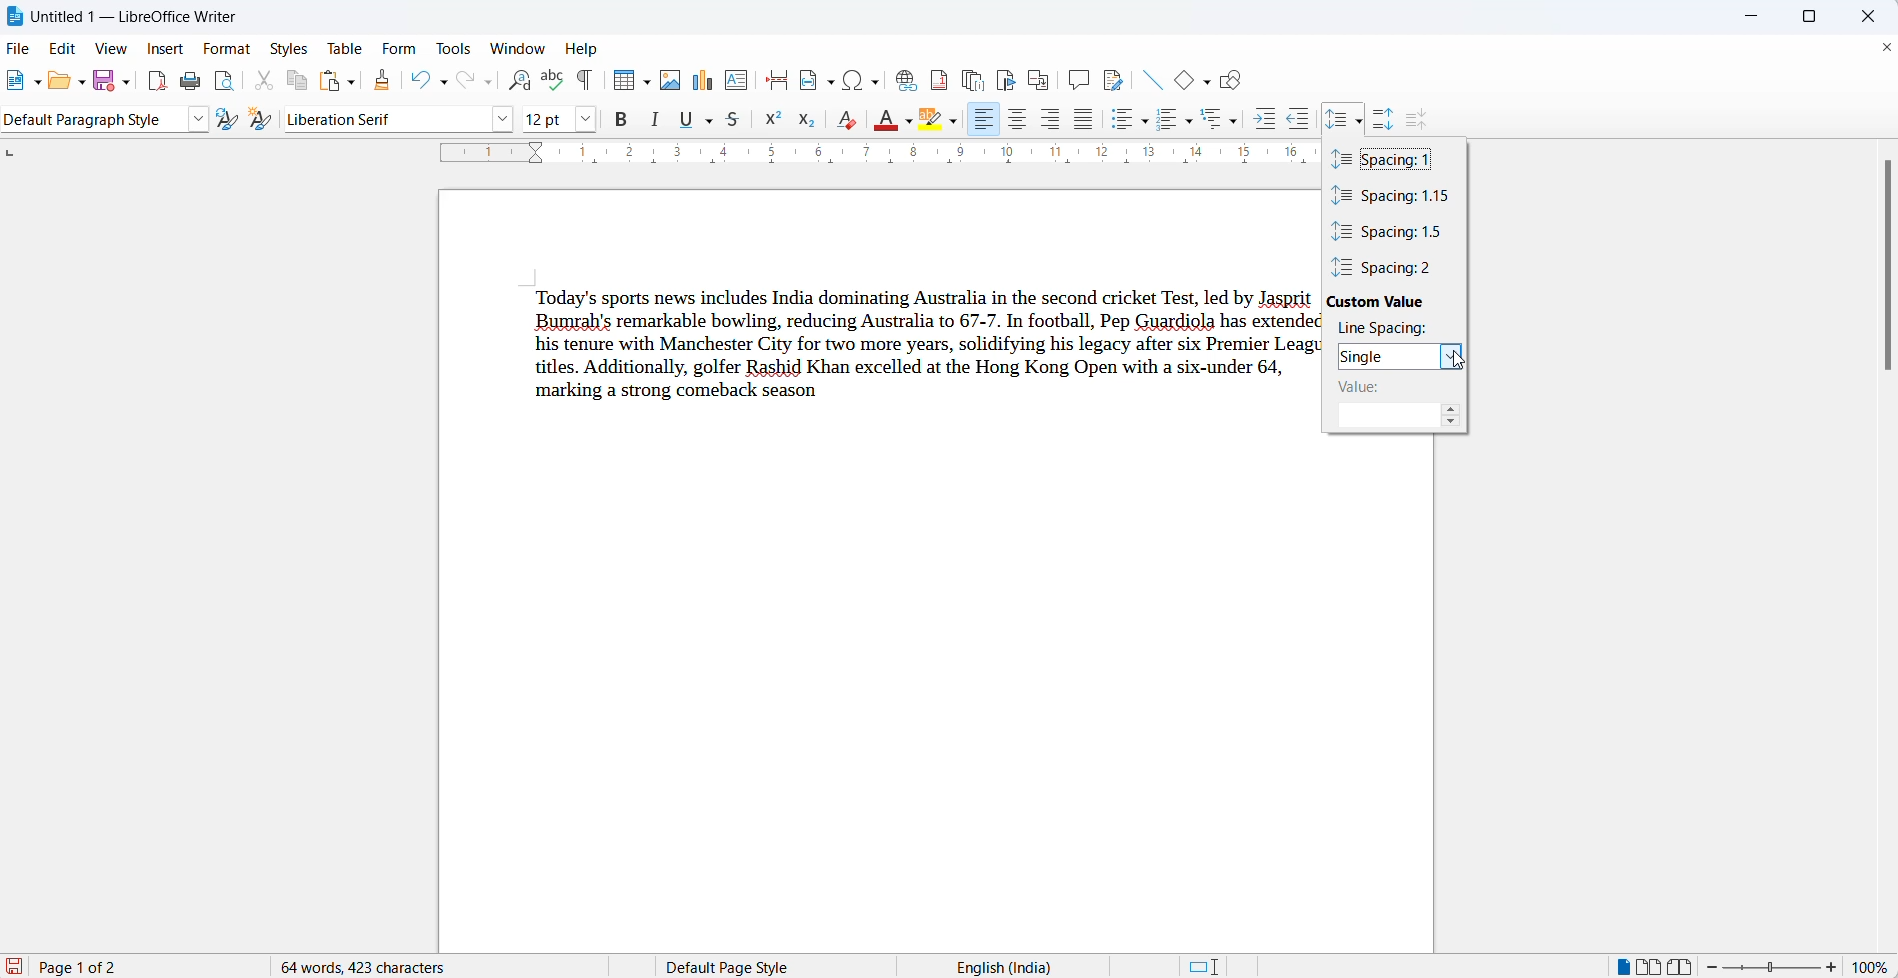 This screenshot has width=1898, height=978. What do you see at coordinates (374, 966) in the screenshot?
I see `64 words 423 characters ` at bounding box center [374, 966].